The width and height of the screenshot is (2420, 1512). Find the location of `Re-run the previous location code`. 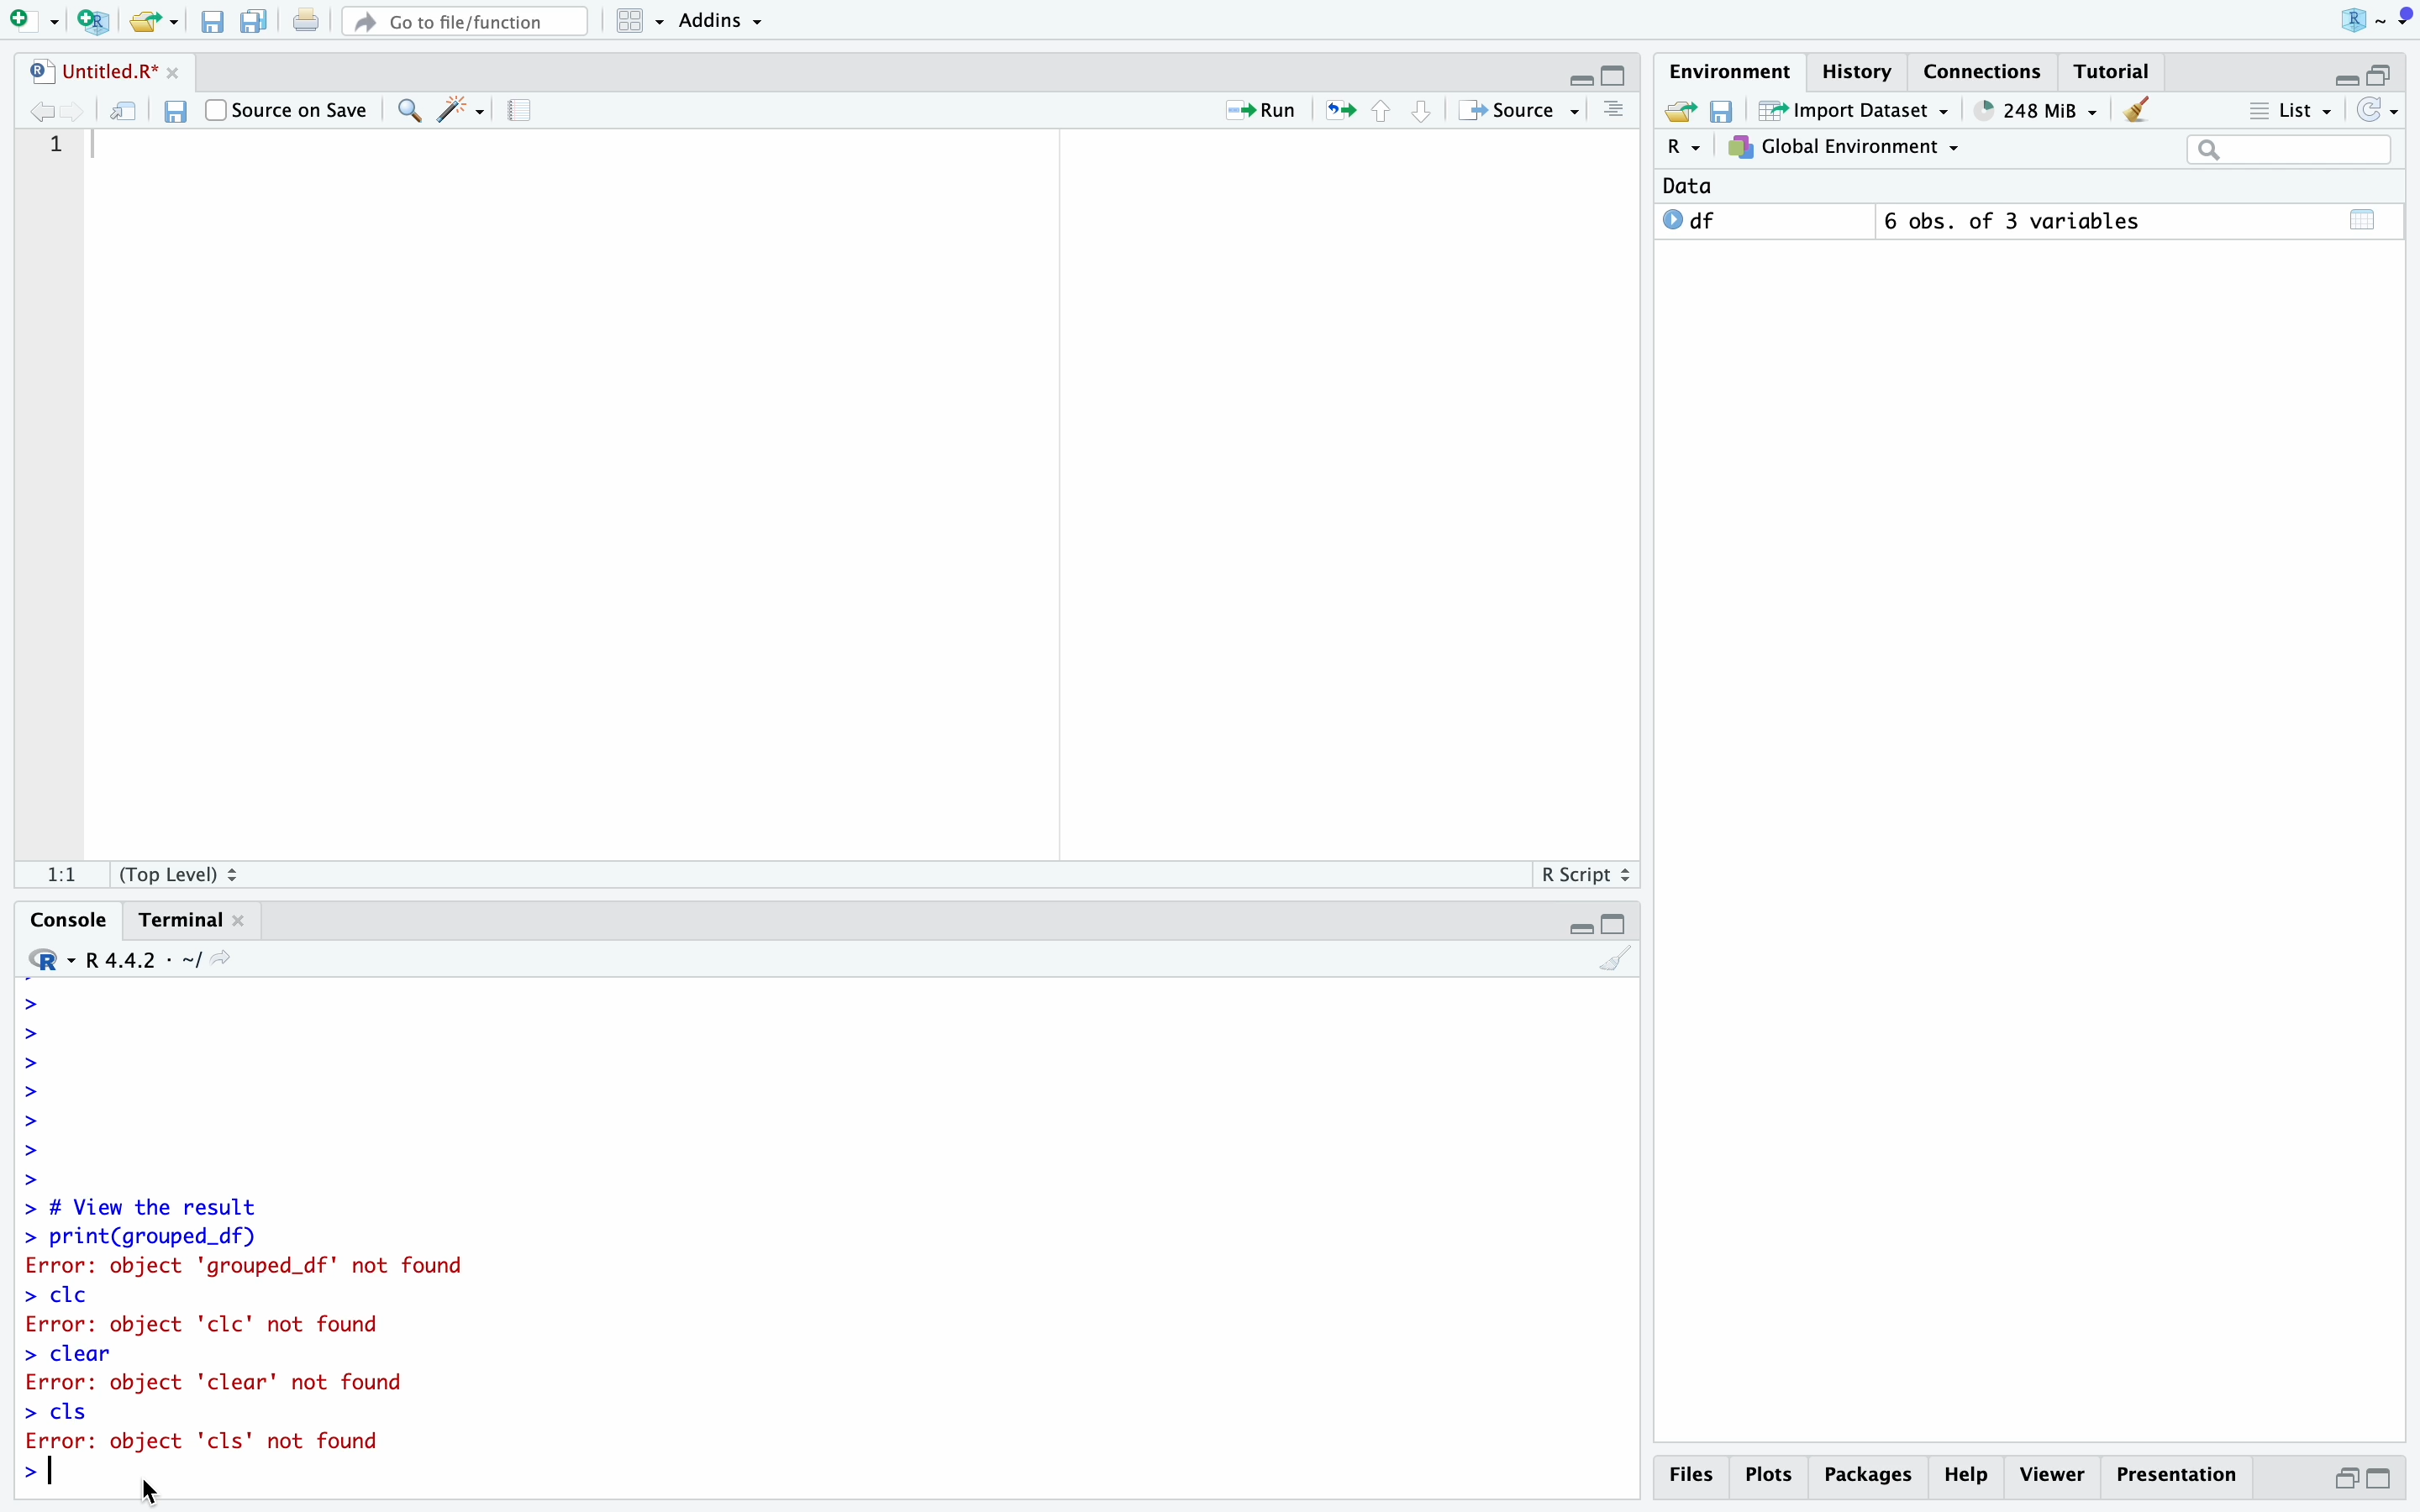

Re-run the previous location code is located at coordinates (1339, 110).